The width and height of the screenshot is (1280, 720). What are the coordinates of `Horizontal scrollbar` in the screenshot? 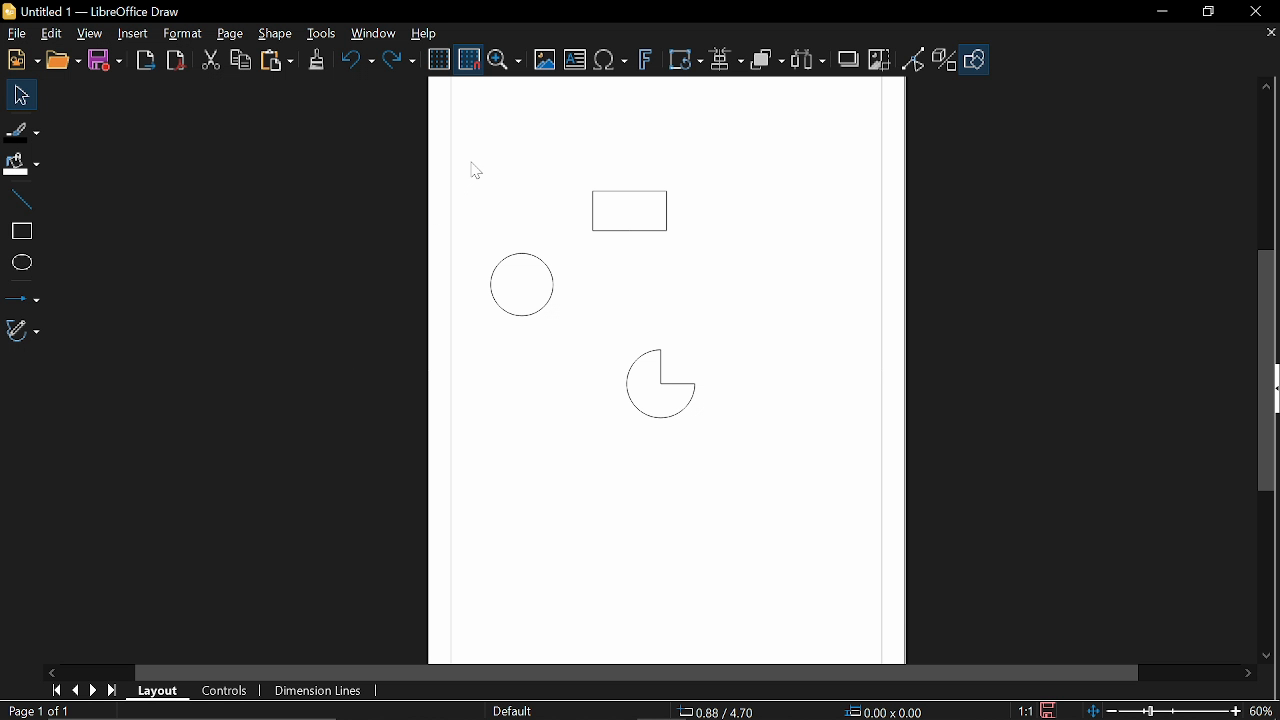 It's located at (638, 672).